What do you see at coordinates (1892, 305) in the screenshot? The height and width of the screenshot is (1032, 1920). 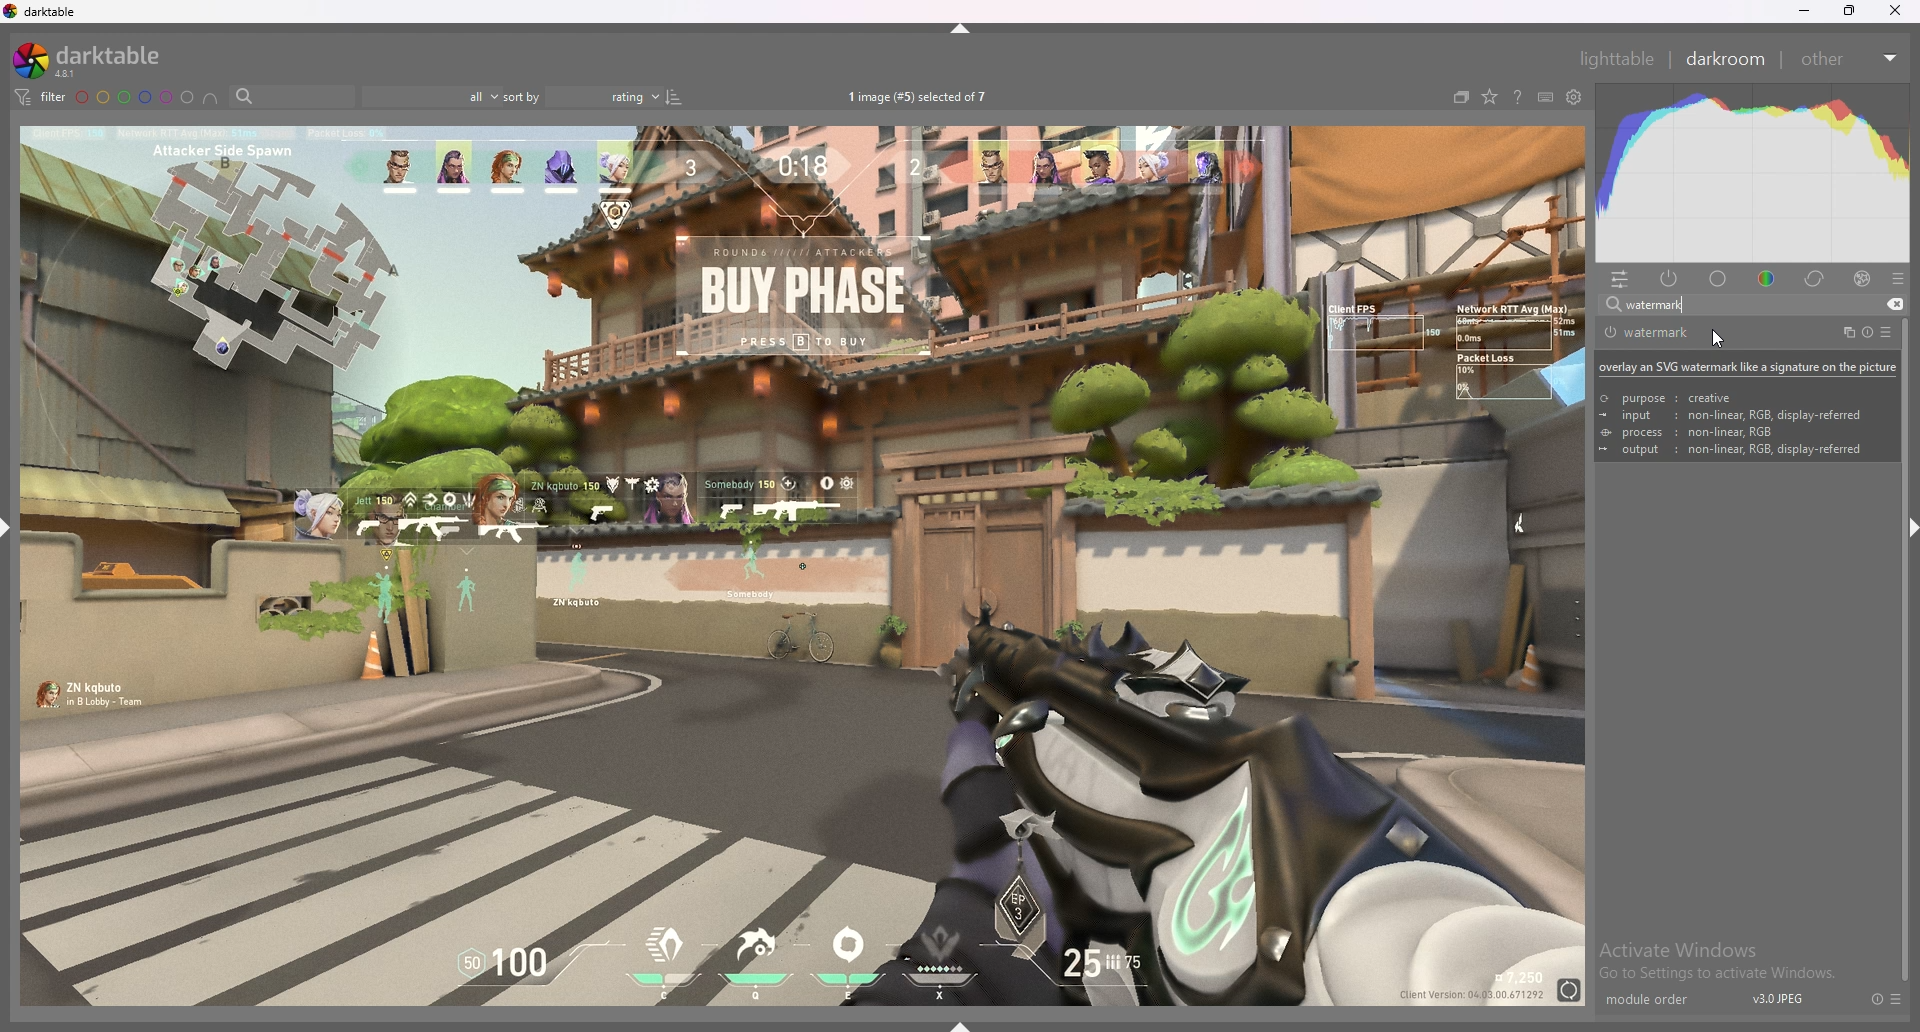 I see `remove` at bounding box center [1892, 305].